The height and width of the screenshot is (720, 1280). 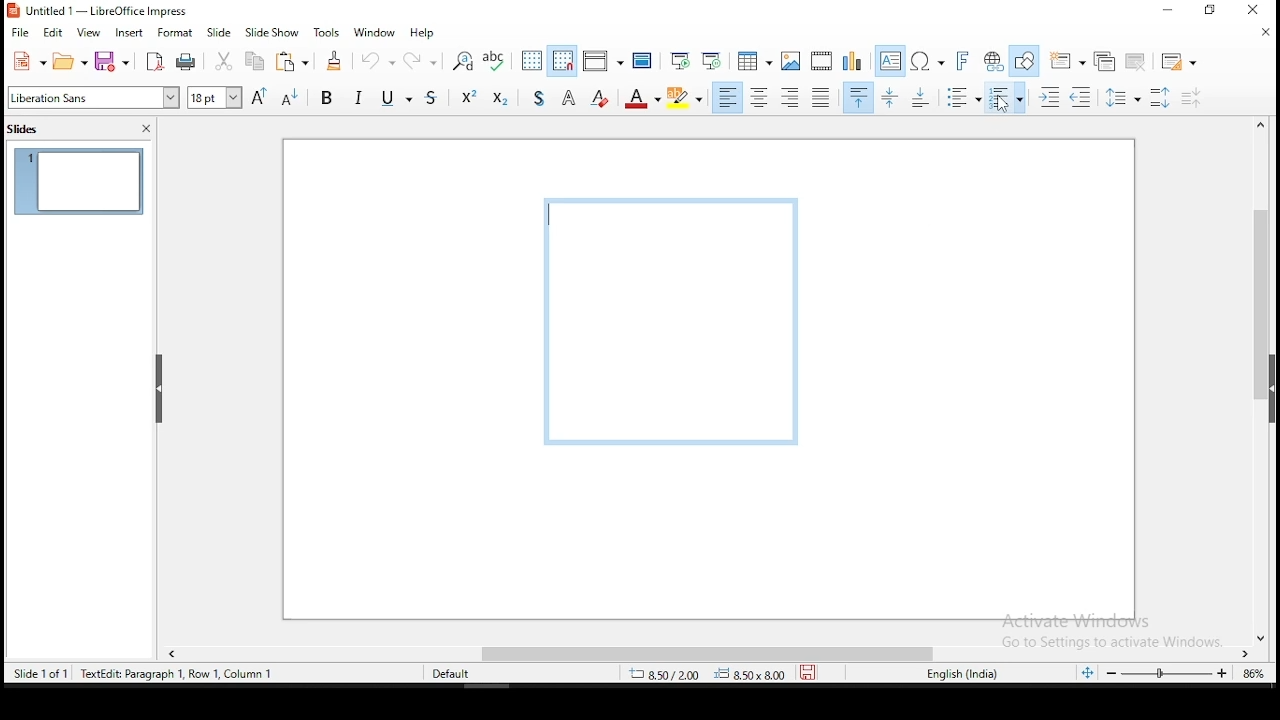 What do you see at coordinates (361, 96) in the screenshot?
I see `italics` at bounding box center [361, 96].